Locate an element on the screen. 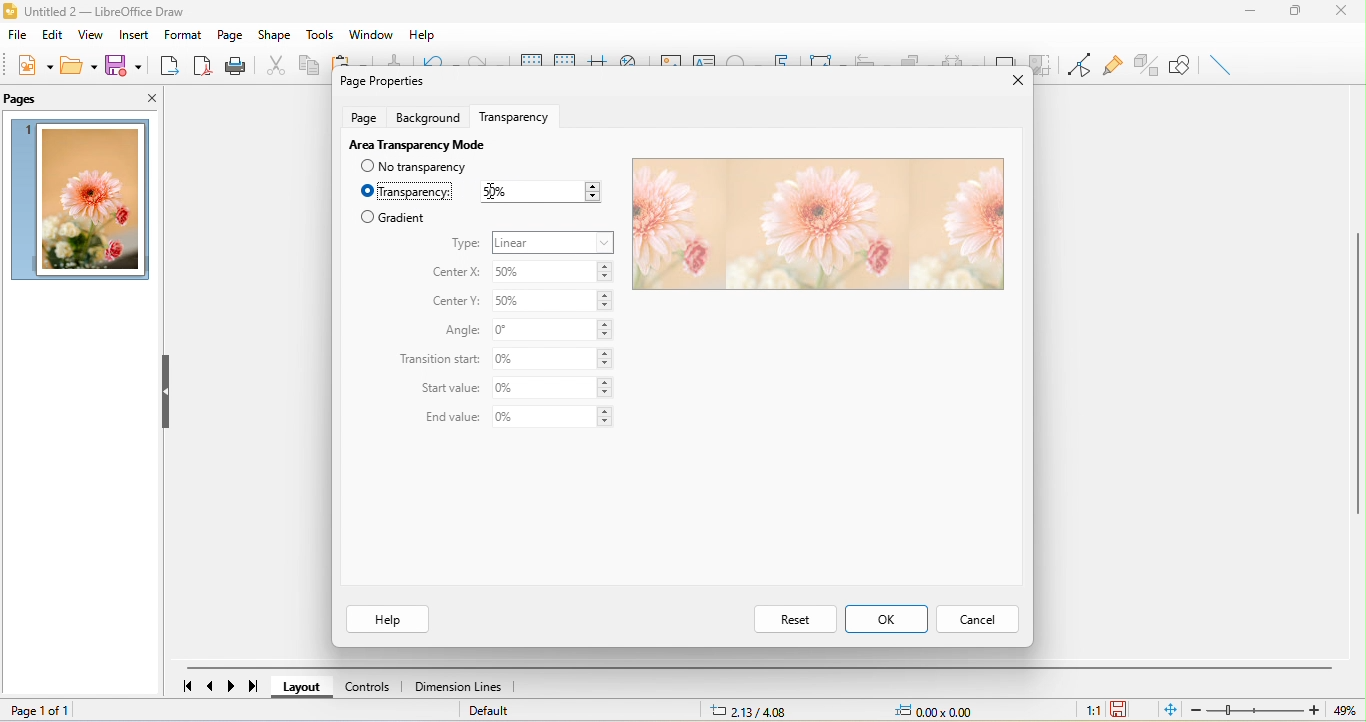  maximize is located at coordinates (1305, 13).